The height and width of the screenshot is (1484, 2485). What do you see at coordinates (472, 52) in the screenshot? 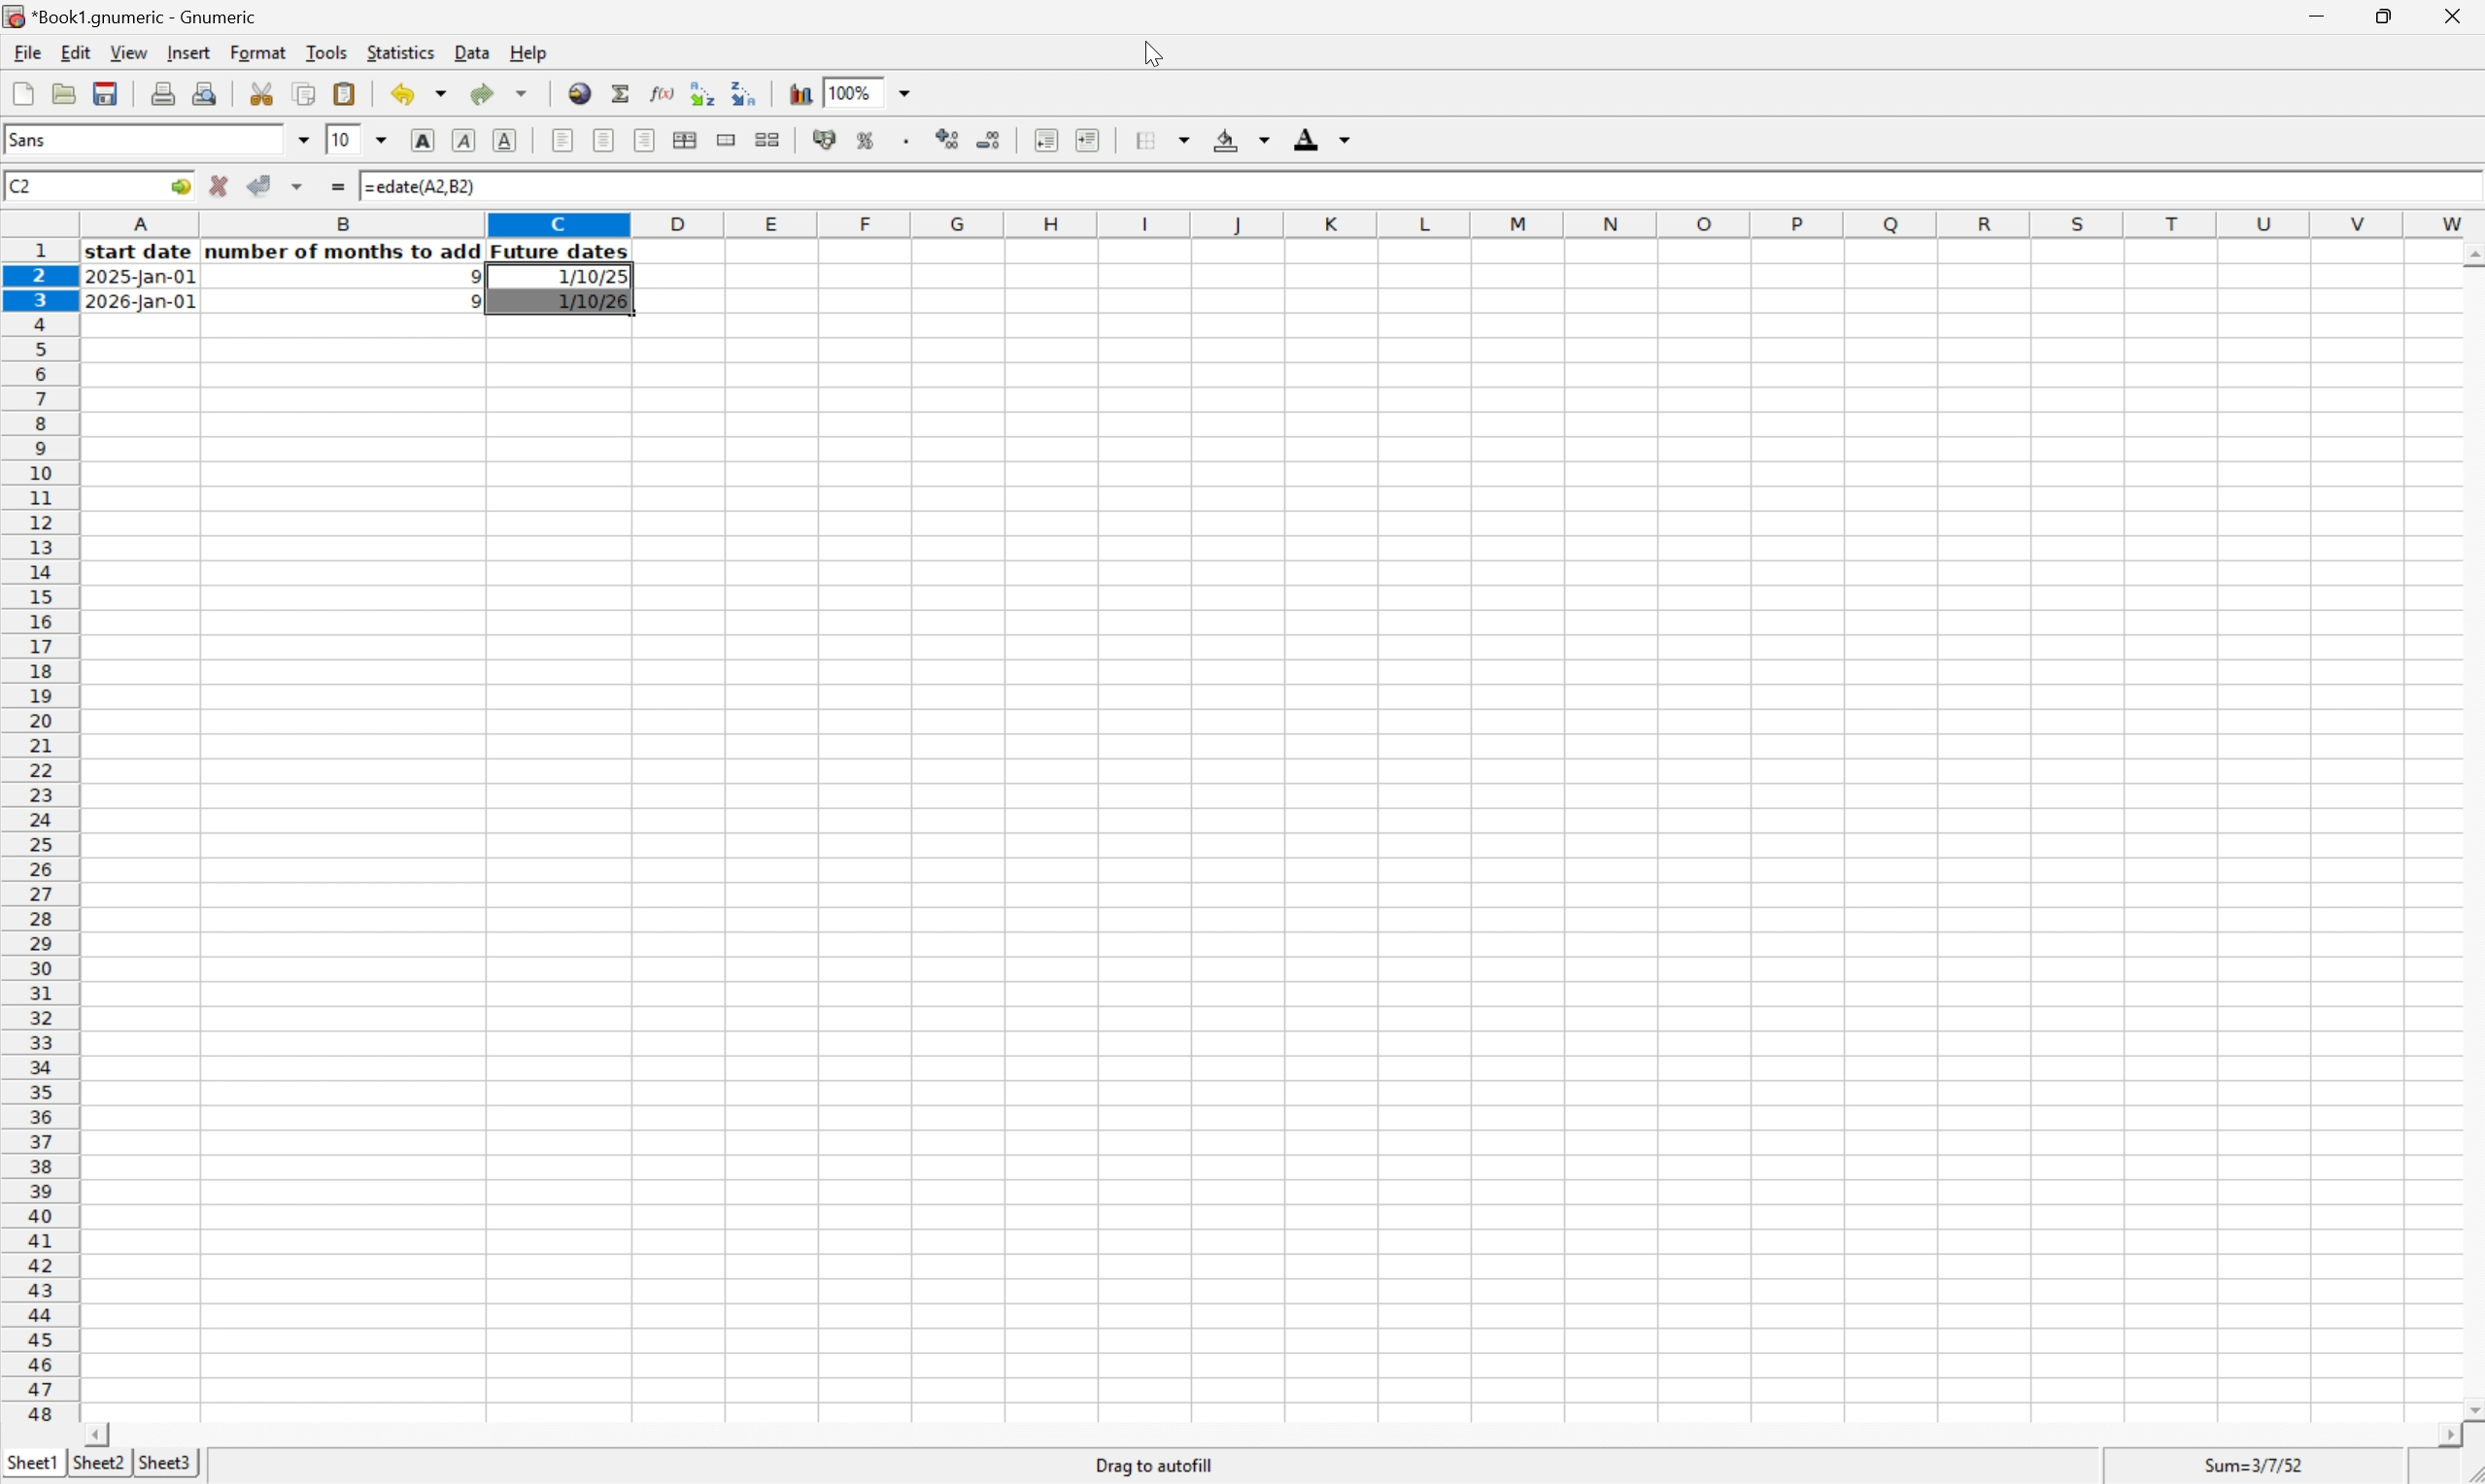
I see `Data` at bounding box center [472, 52].